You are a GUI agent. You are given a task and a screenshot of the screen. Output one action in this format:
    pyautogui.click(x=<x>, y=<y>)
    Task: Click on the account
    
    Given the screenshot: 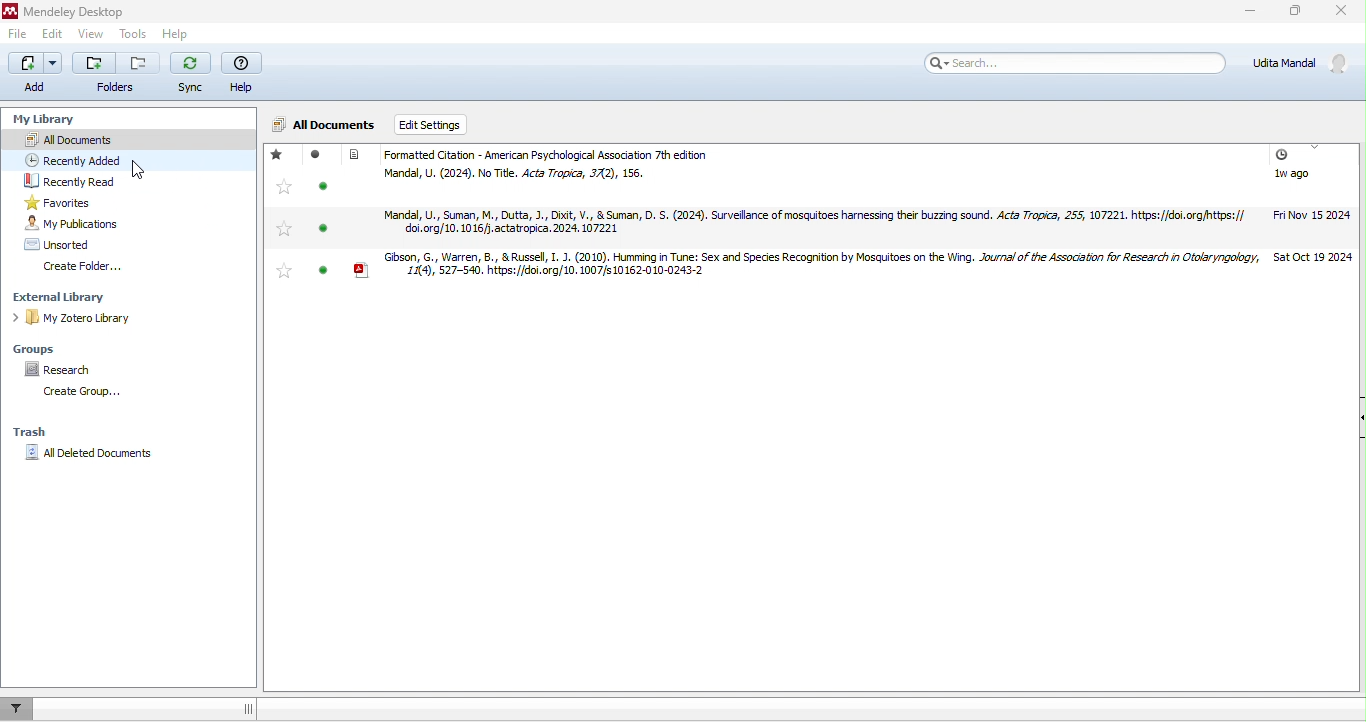 What is the action you would take?
    pyautogui.click(x=1303, y=62)
    